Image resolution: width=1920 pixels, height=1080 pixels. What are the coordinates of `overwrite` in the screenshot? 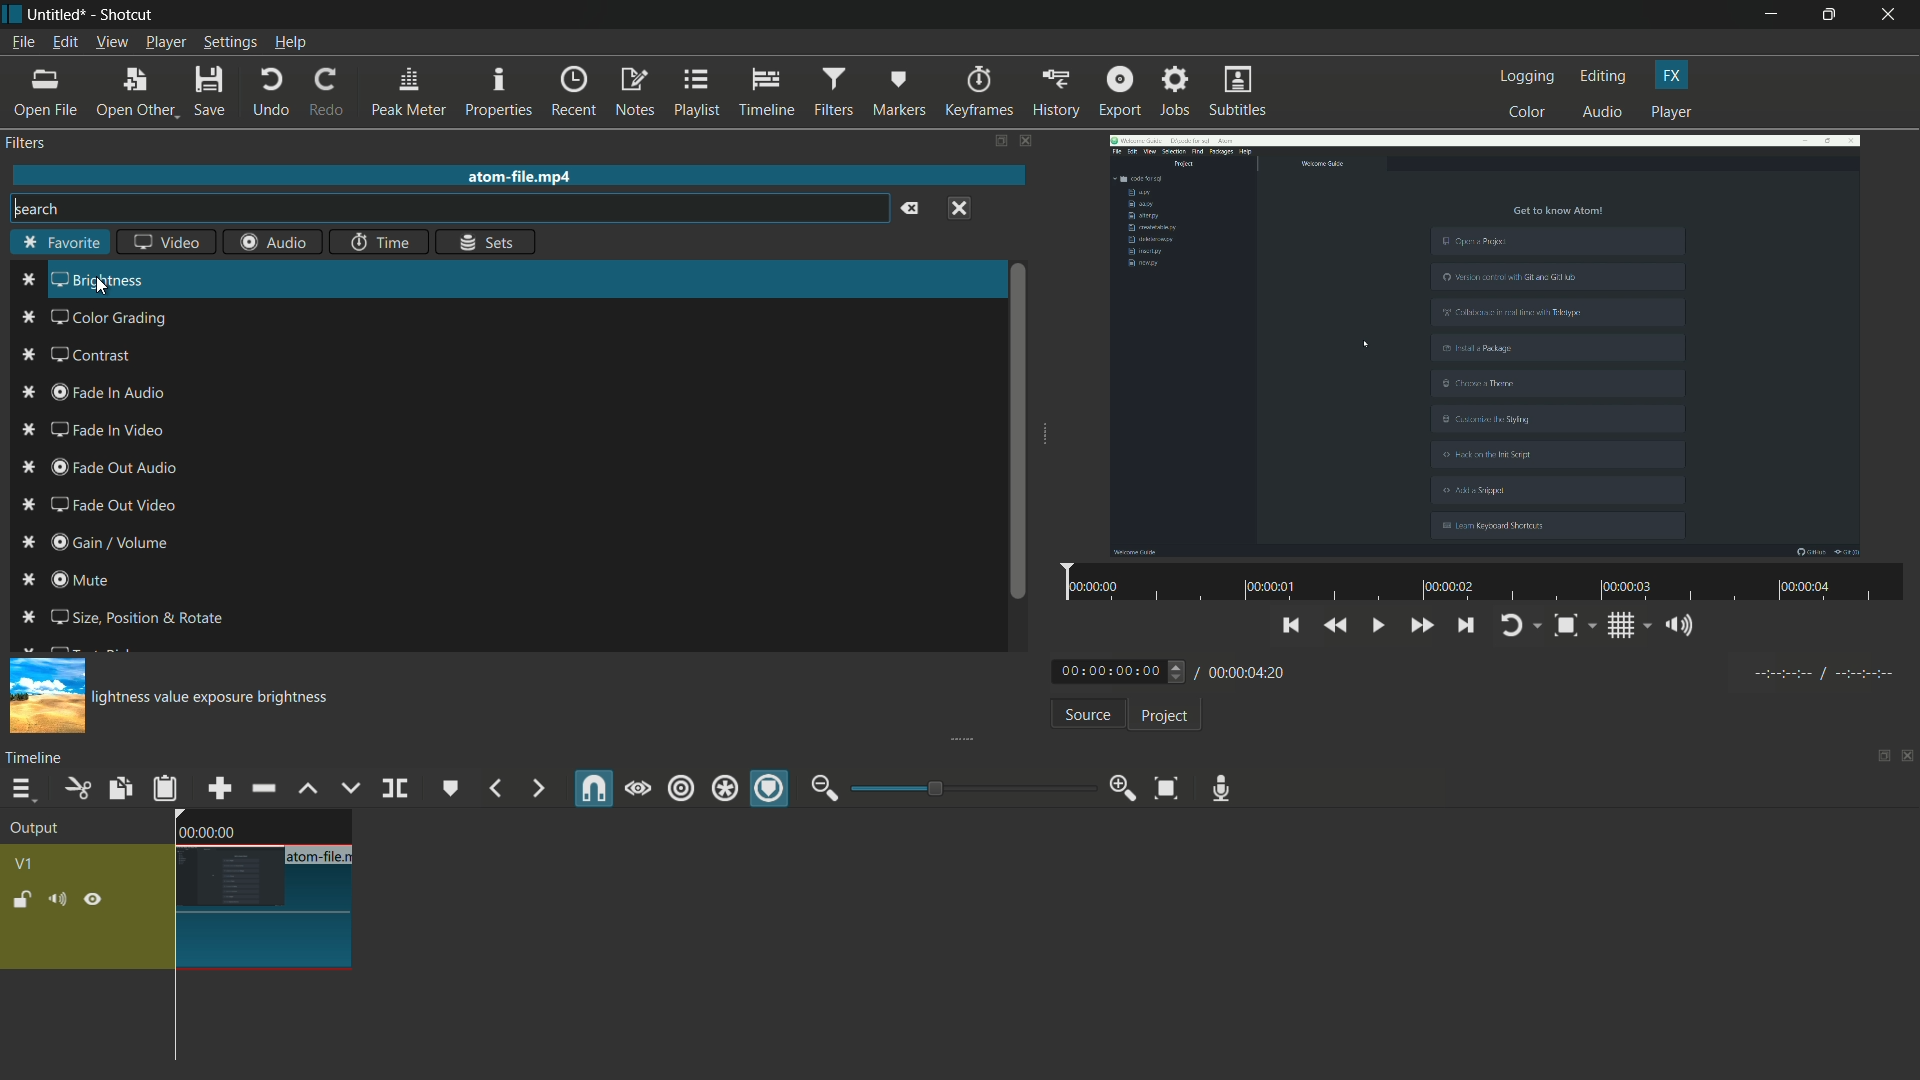 It's located at (347, 788).